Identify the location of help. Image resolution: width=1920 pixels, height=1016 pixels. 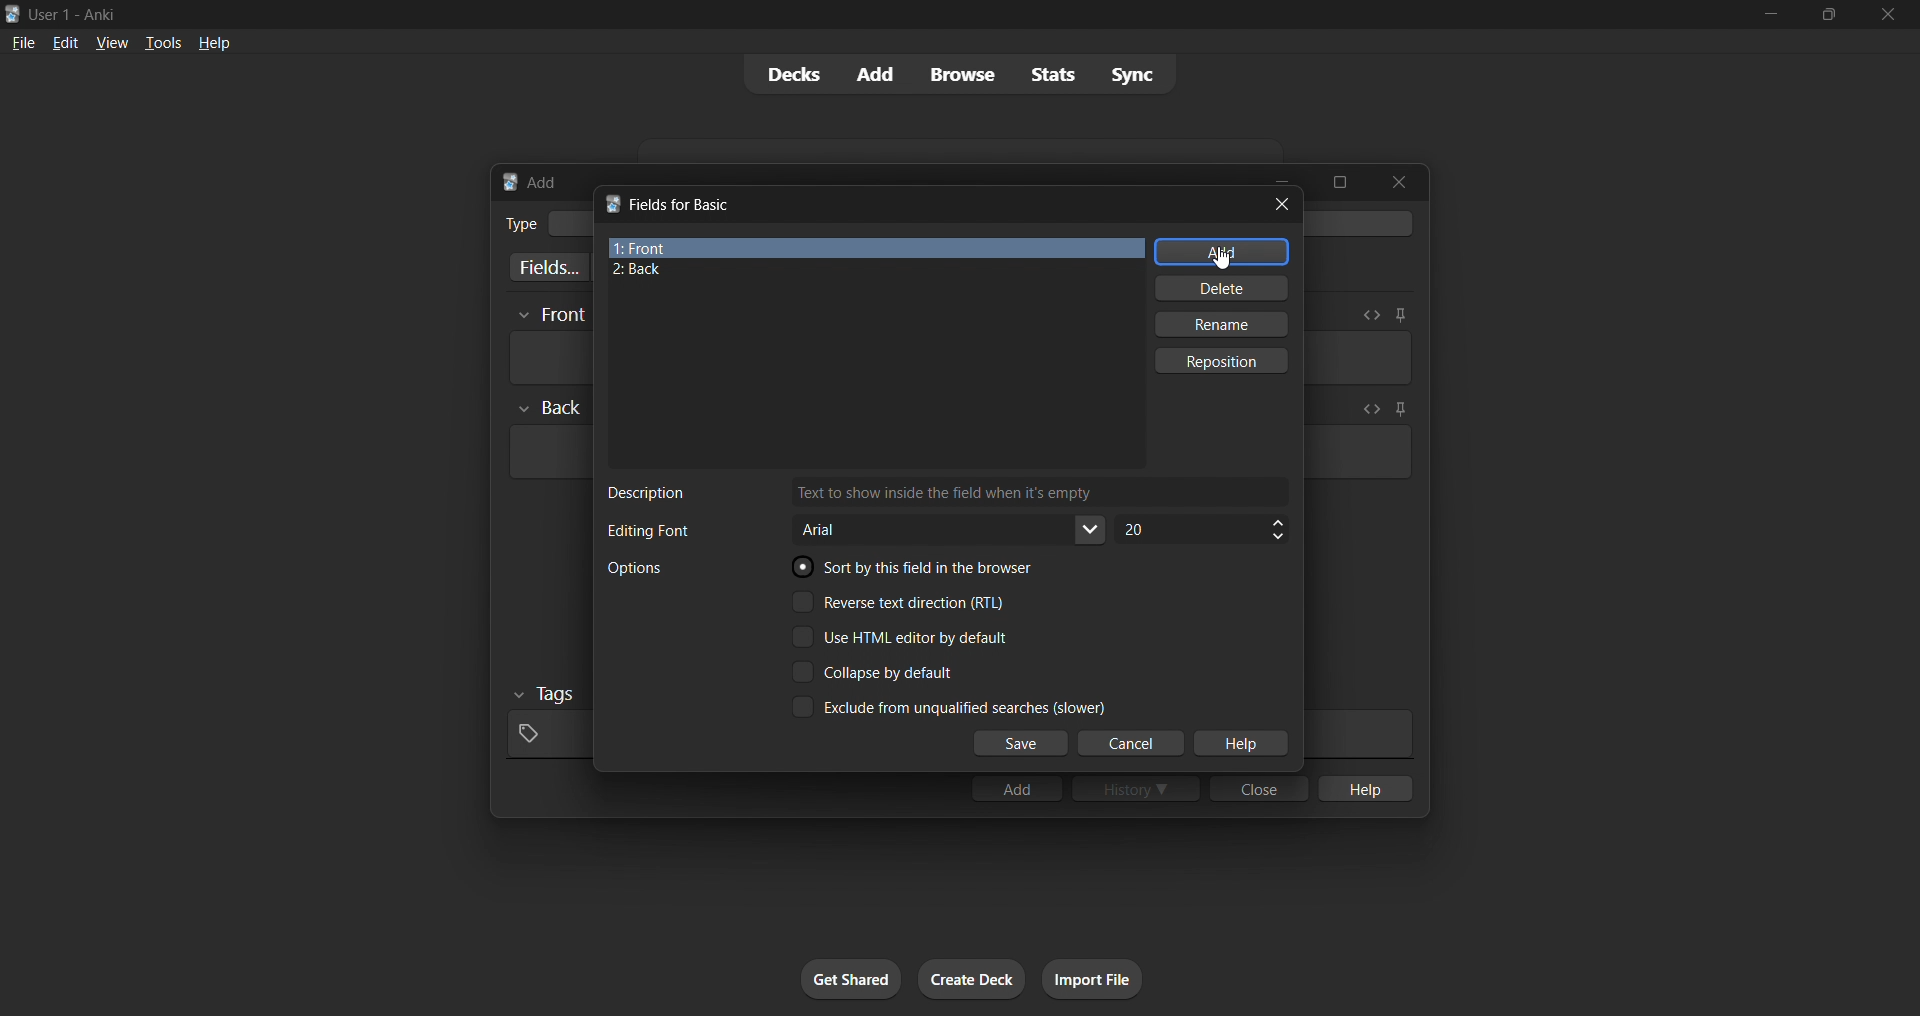
(1240, 744).